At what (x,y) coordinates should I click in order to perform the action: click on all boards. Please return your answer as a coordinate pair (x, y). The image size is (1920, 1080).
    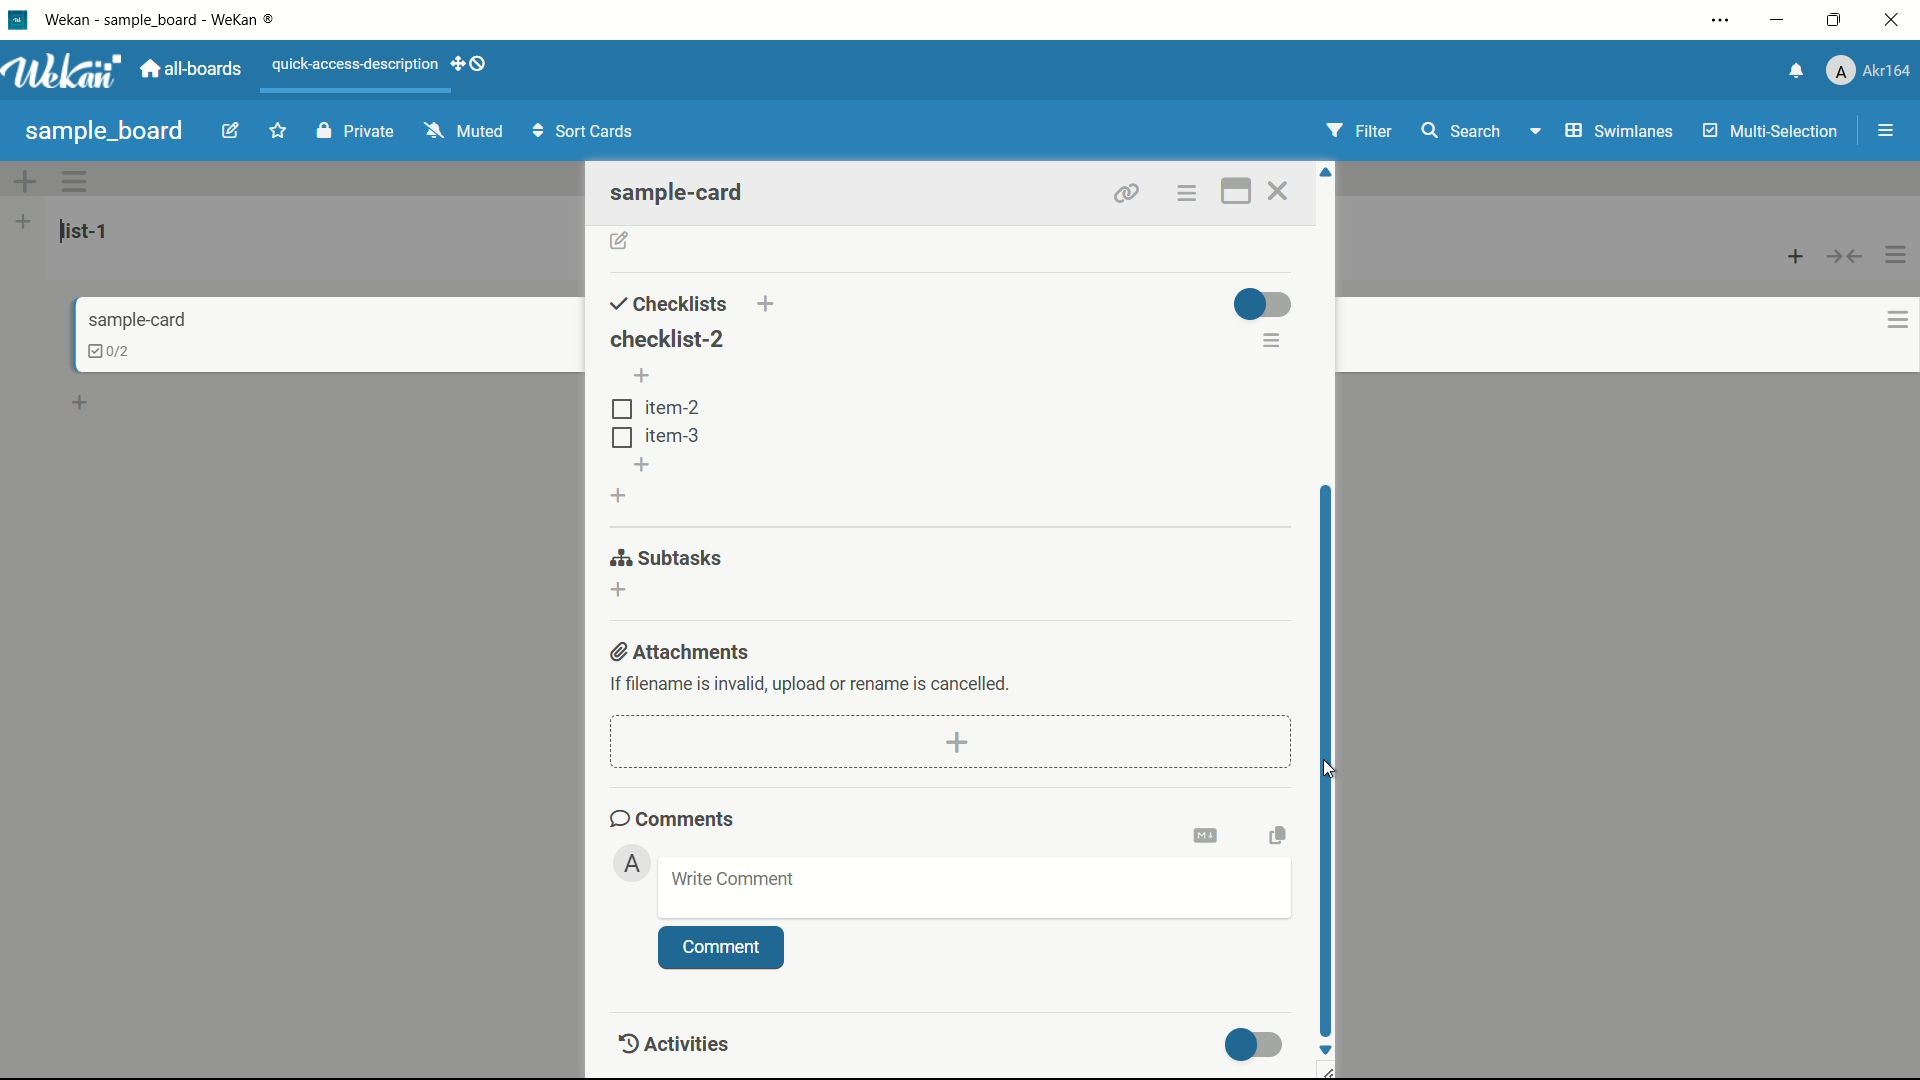
    Looking at the image, I should click on (196, 69).